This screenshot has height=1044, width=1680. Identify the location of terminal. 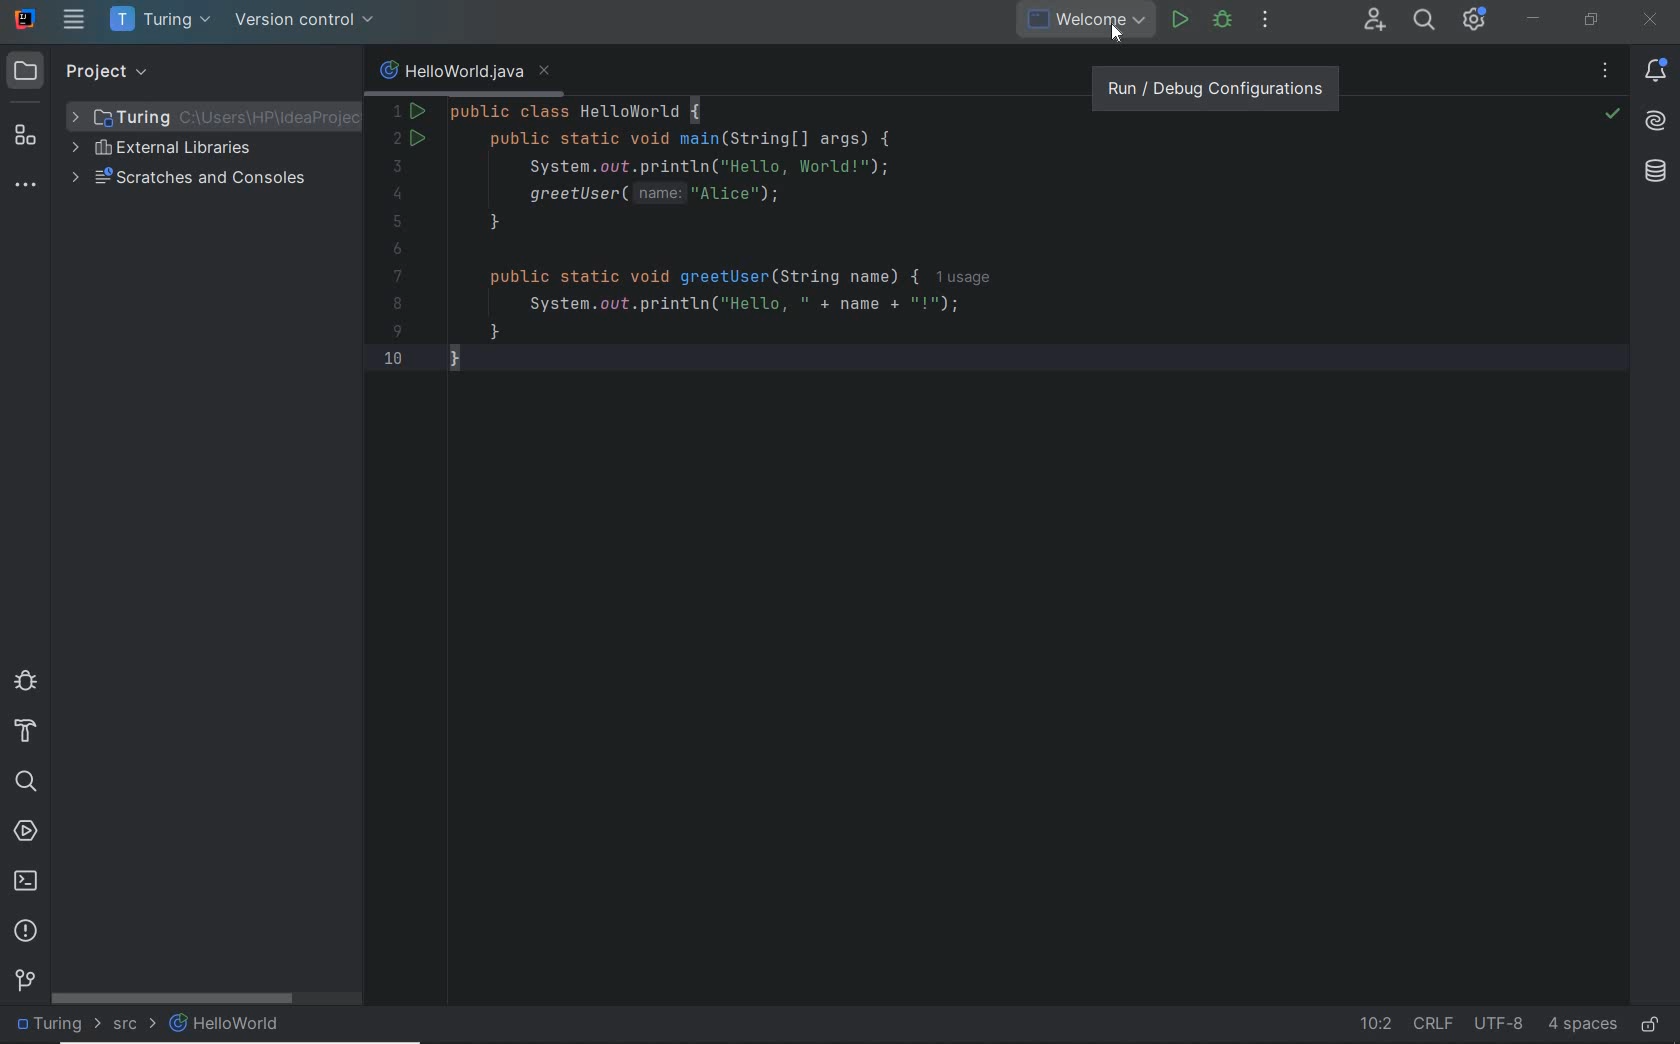
(26, 880).